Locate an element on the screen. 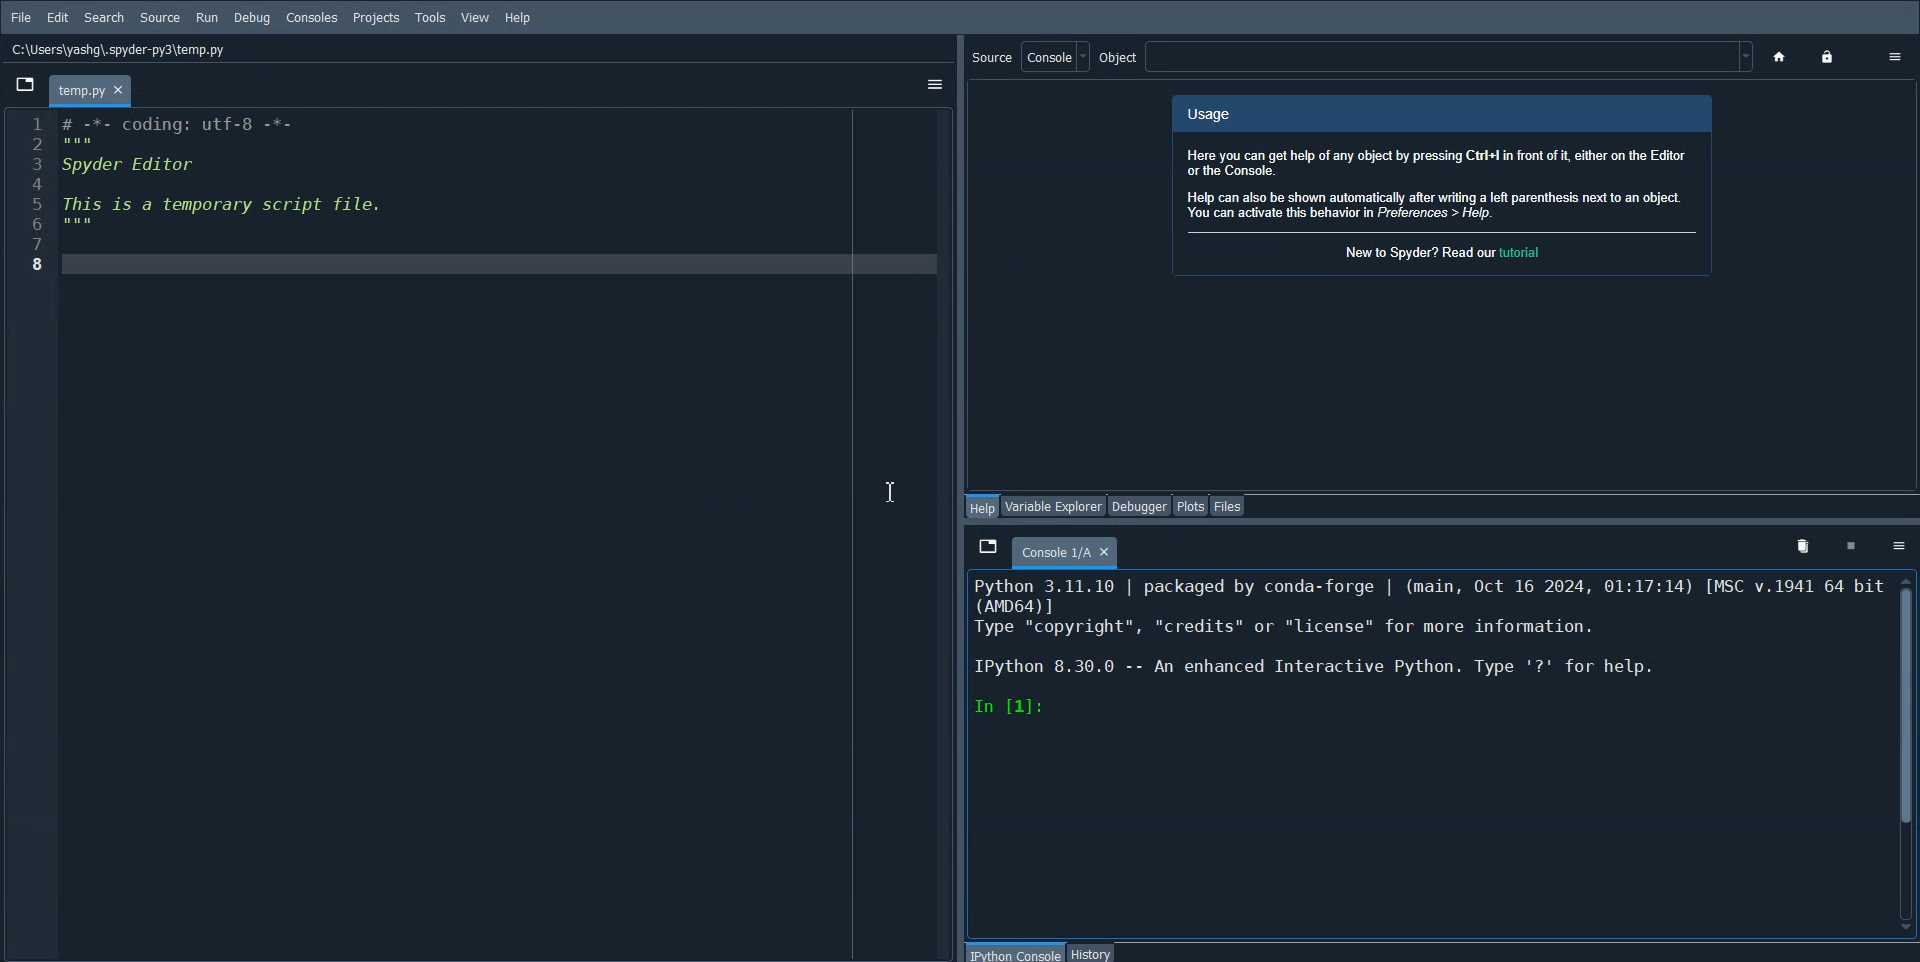  Console tab - Console 1/A is located at coordinates (1065, 554).